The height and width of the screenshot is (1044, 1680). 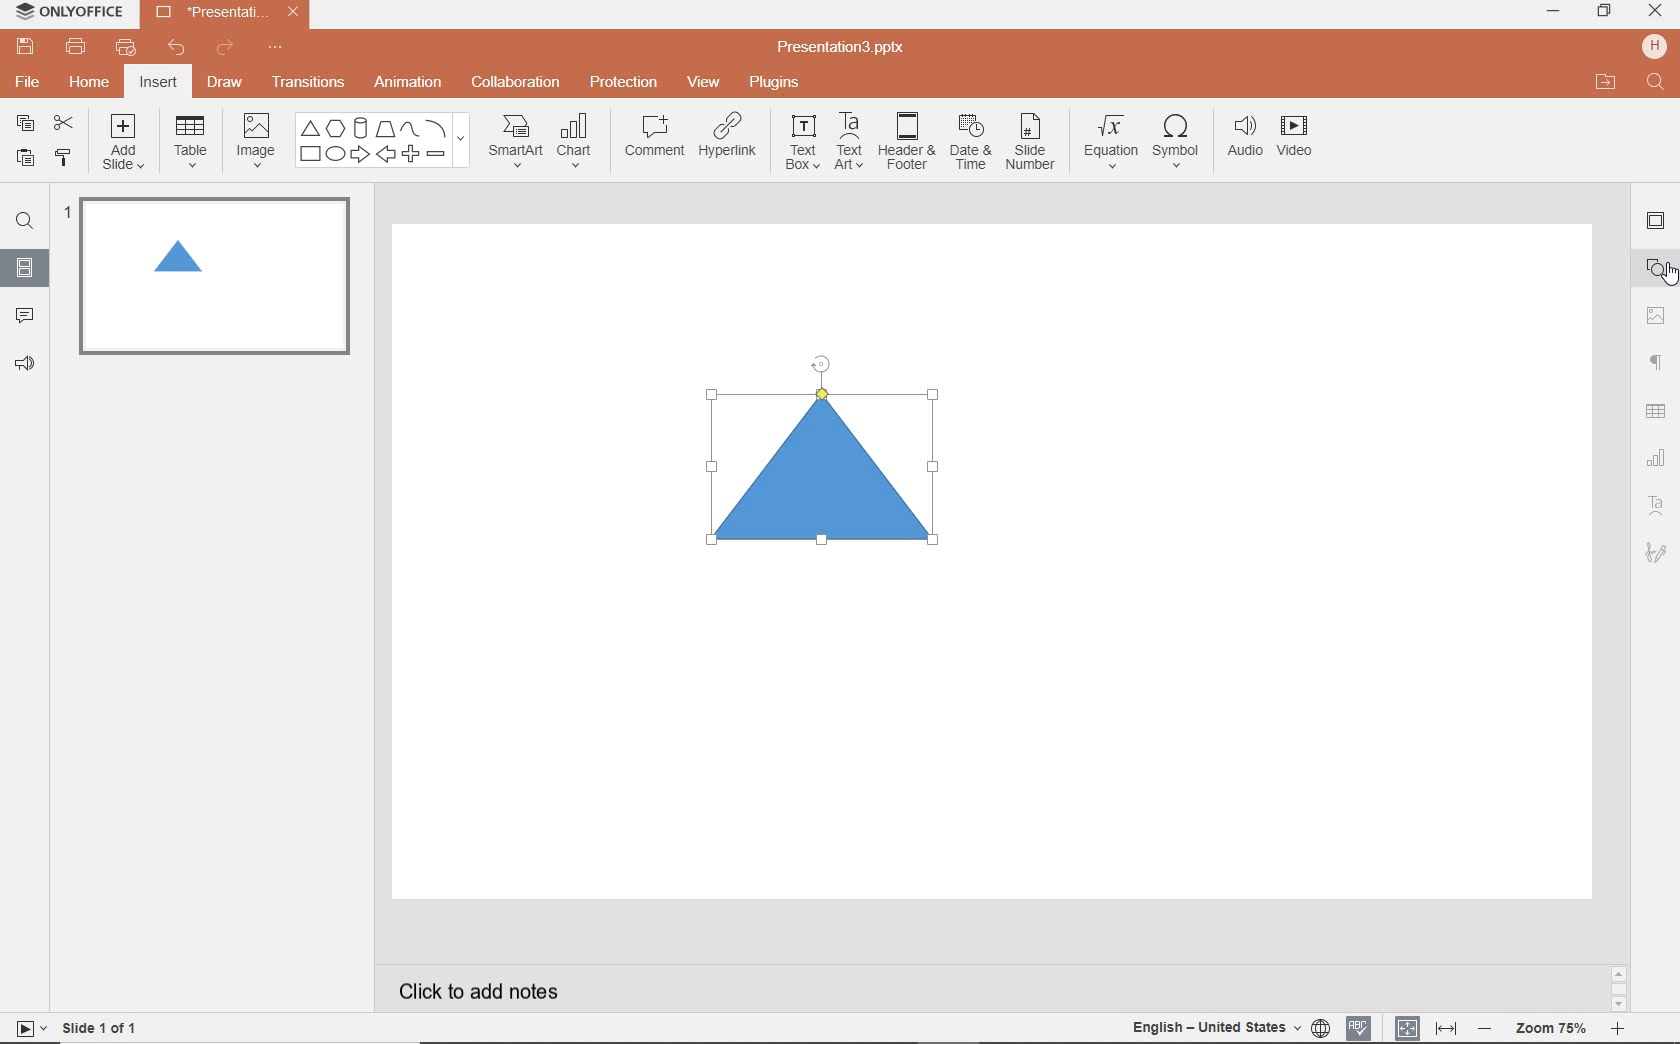 I want to click on QUICK PRINT, so click(x=125, y=49).